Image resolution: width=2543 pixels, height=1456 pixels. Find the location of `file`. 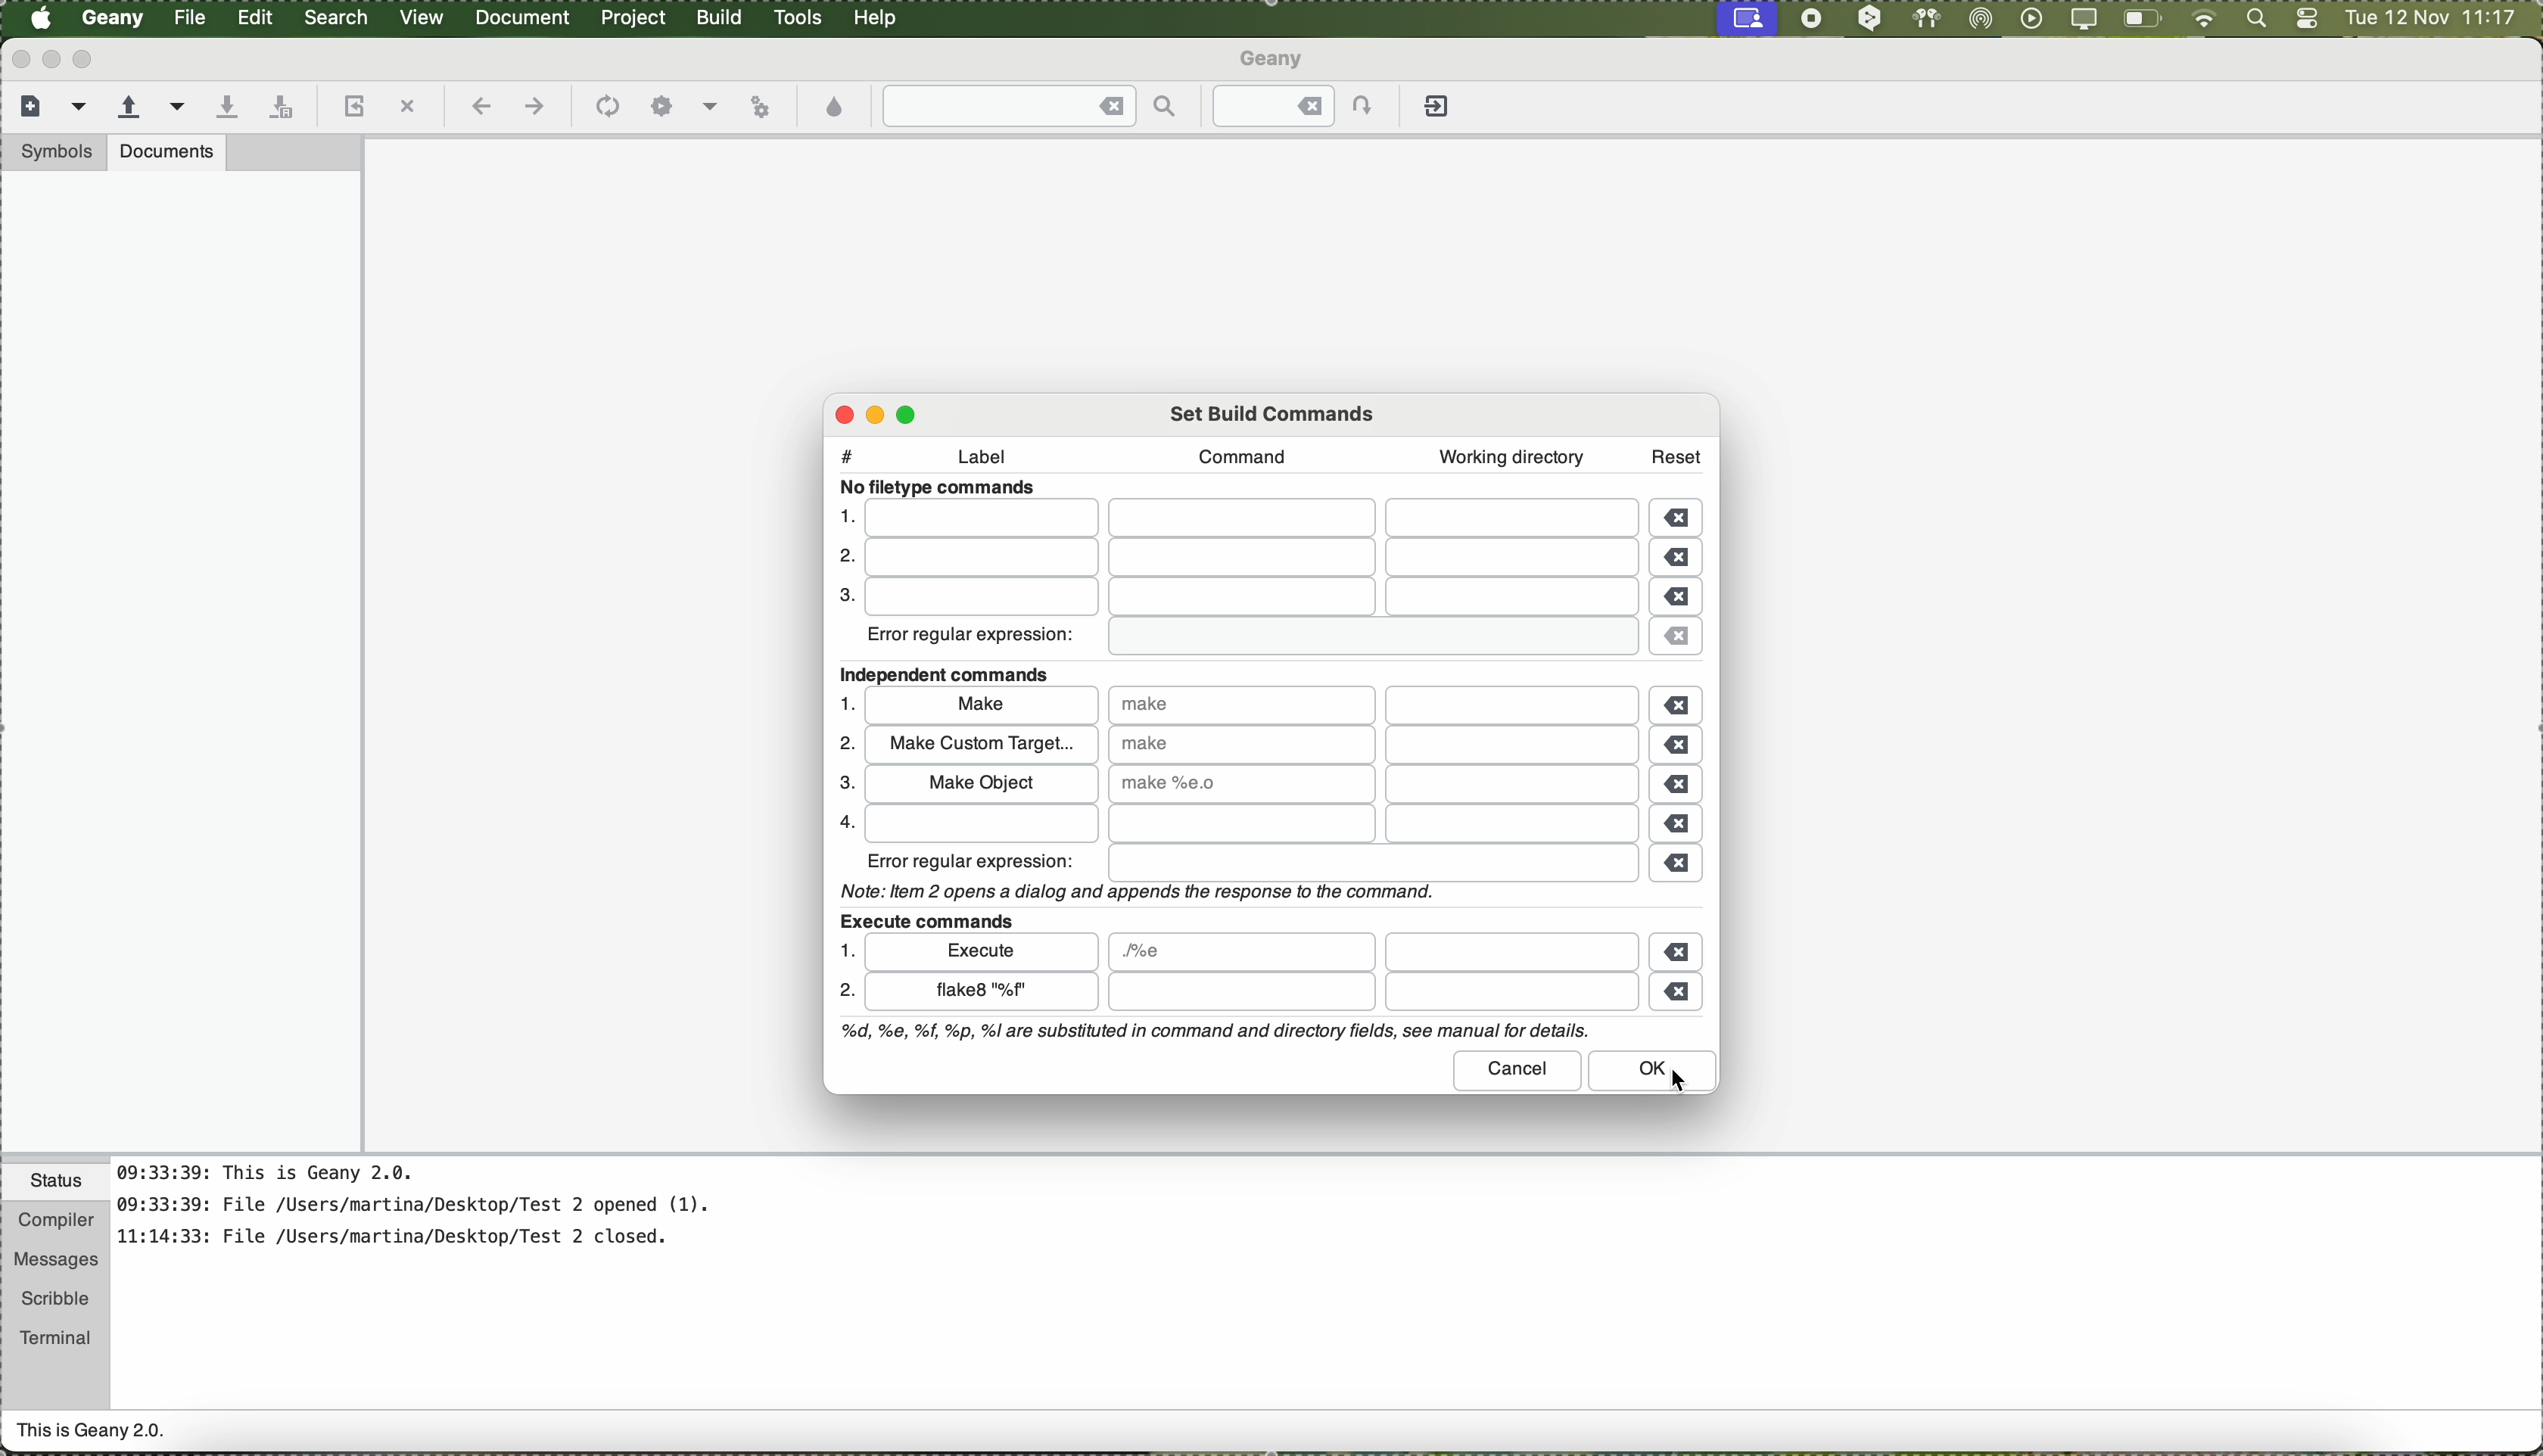

file is located at coordinates (1365, 638).